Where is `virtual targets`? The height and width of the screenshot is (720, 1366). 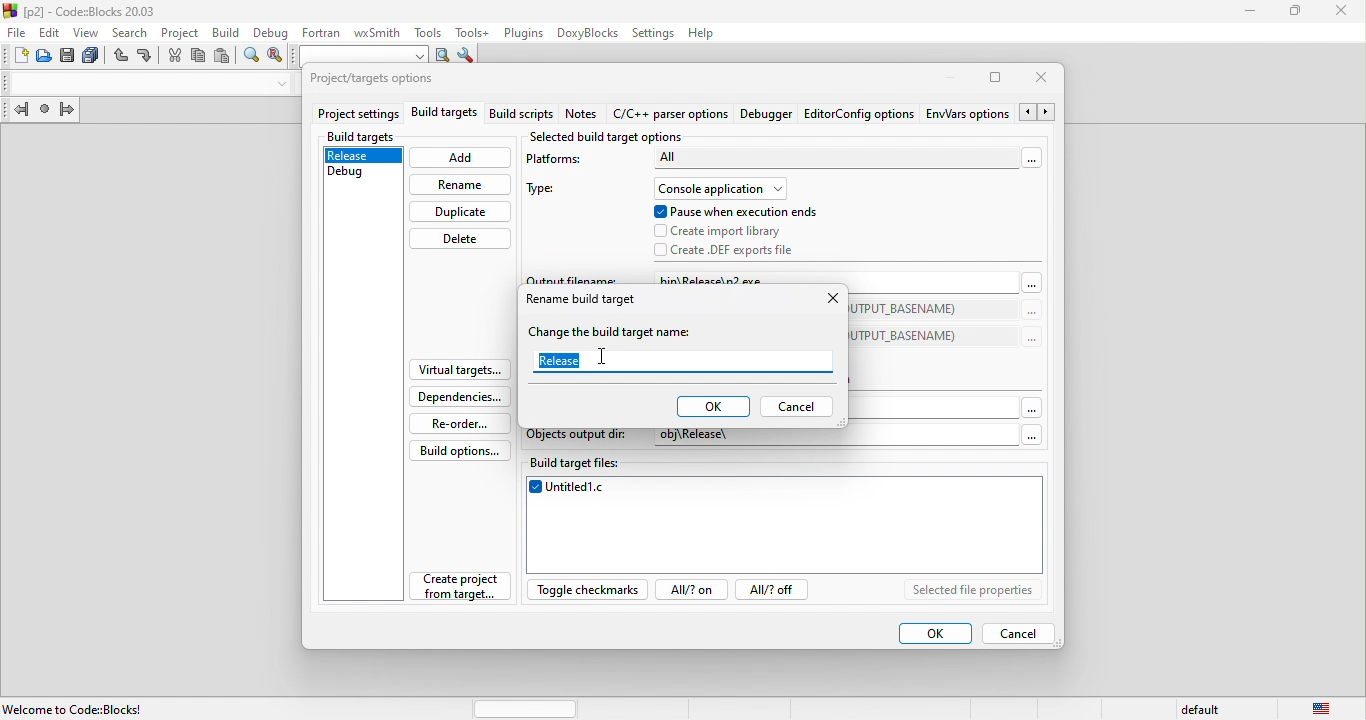 virtual targets is located at coordinates (454, 370).